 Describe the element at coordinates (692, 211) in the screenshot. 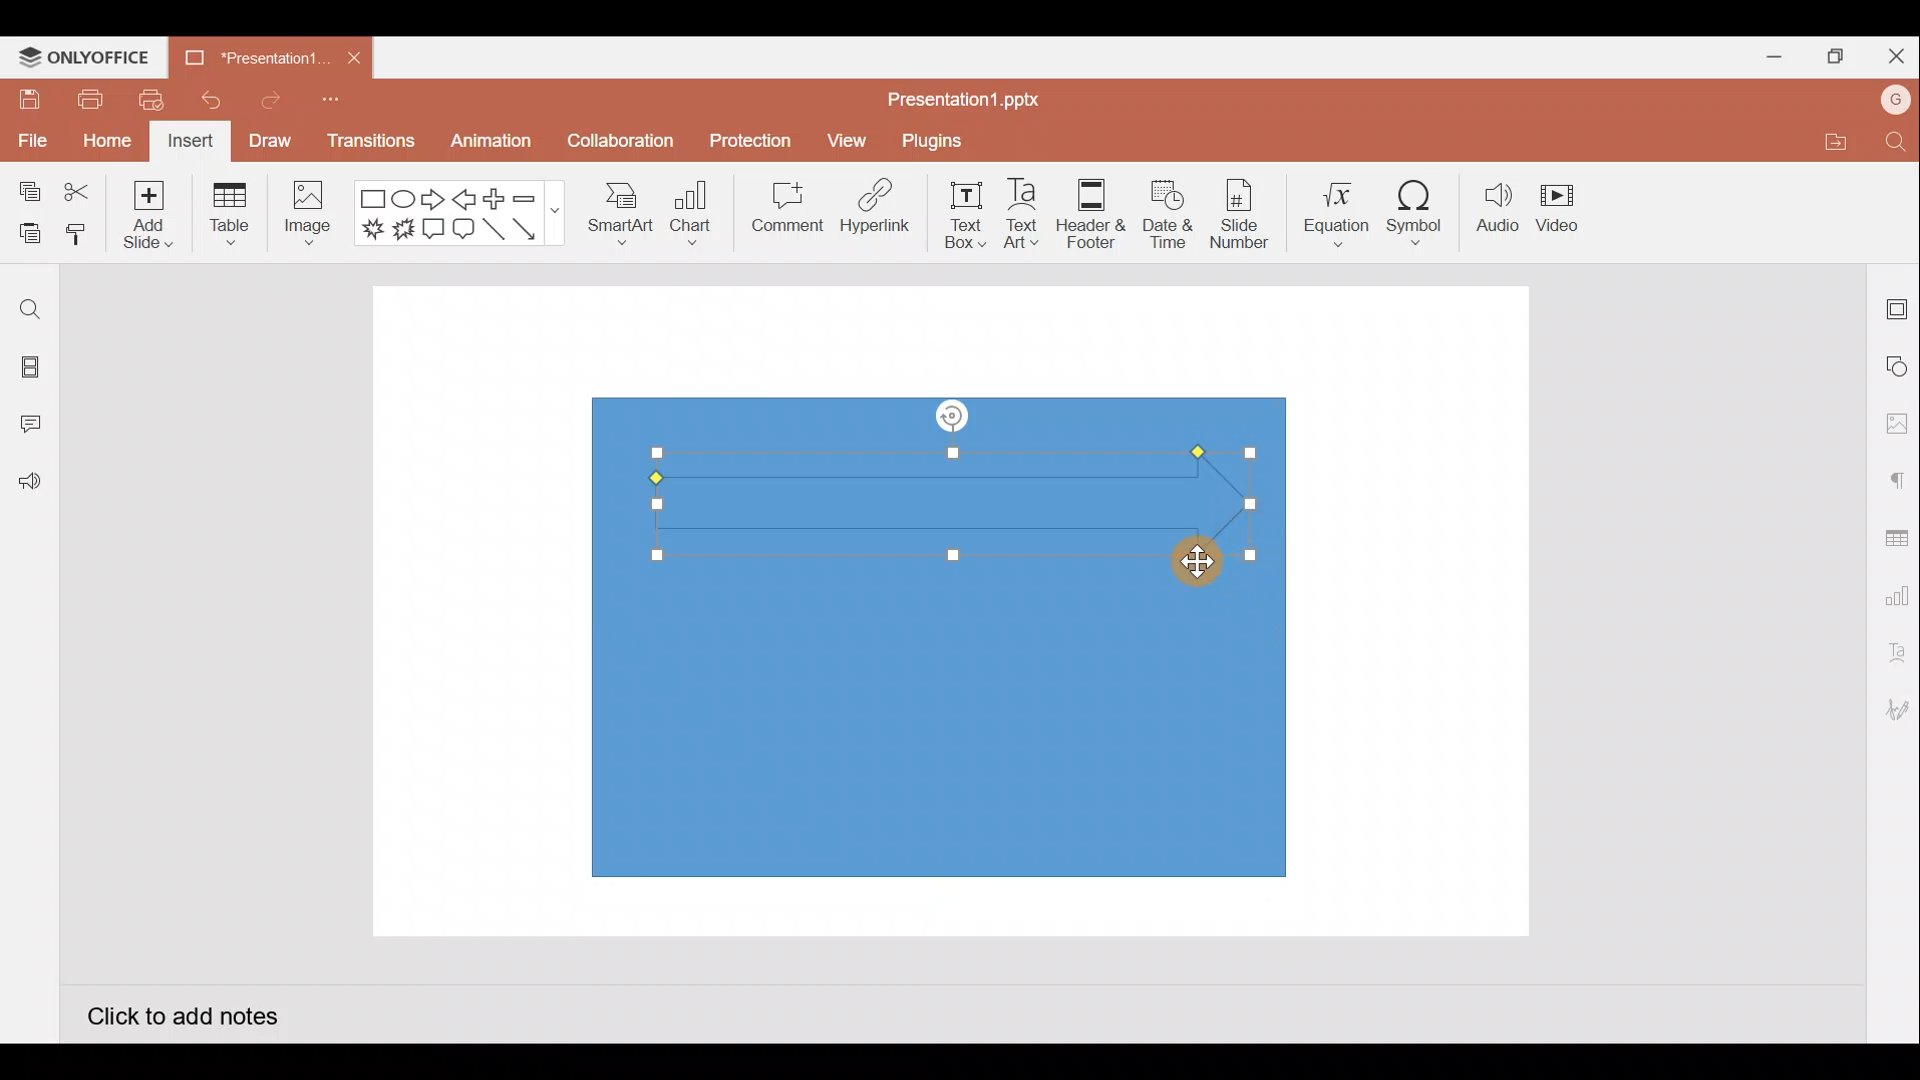

I see `Chart` at that location.